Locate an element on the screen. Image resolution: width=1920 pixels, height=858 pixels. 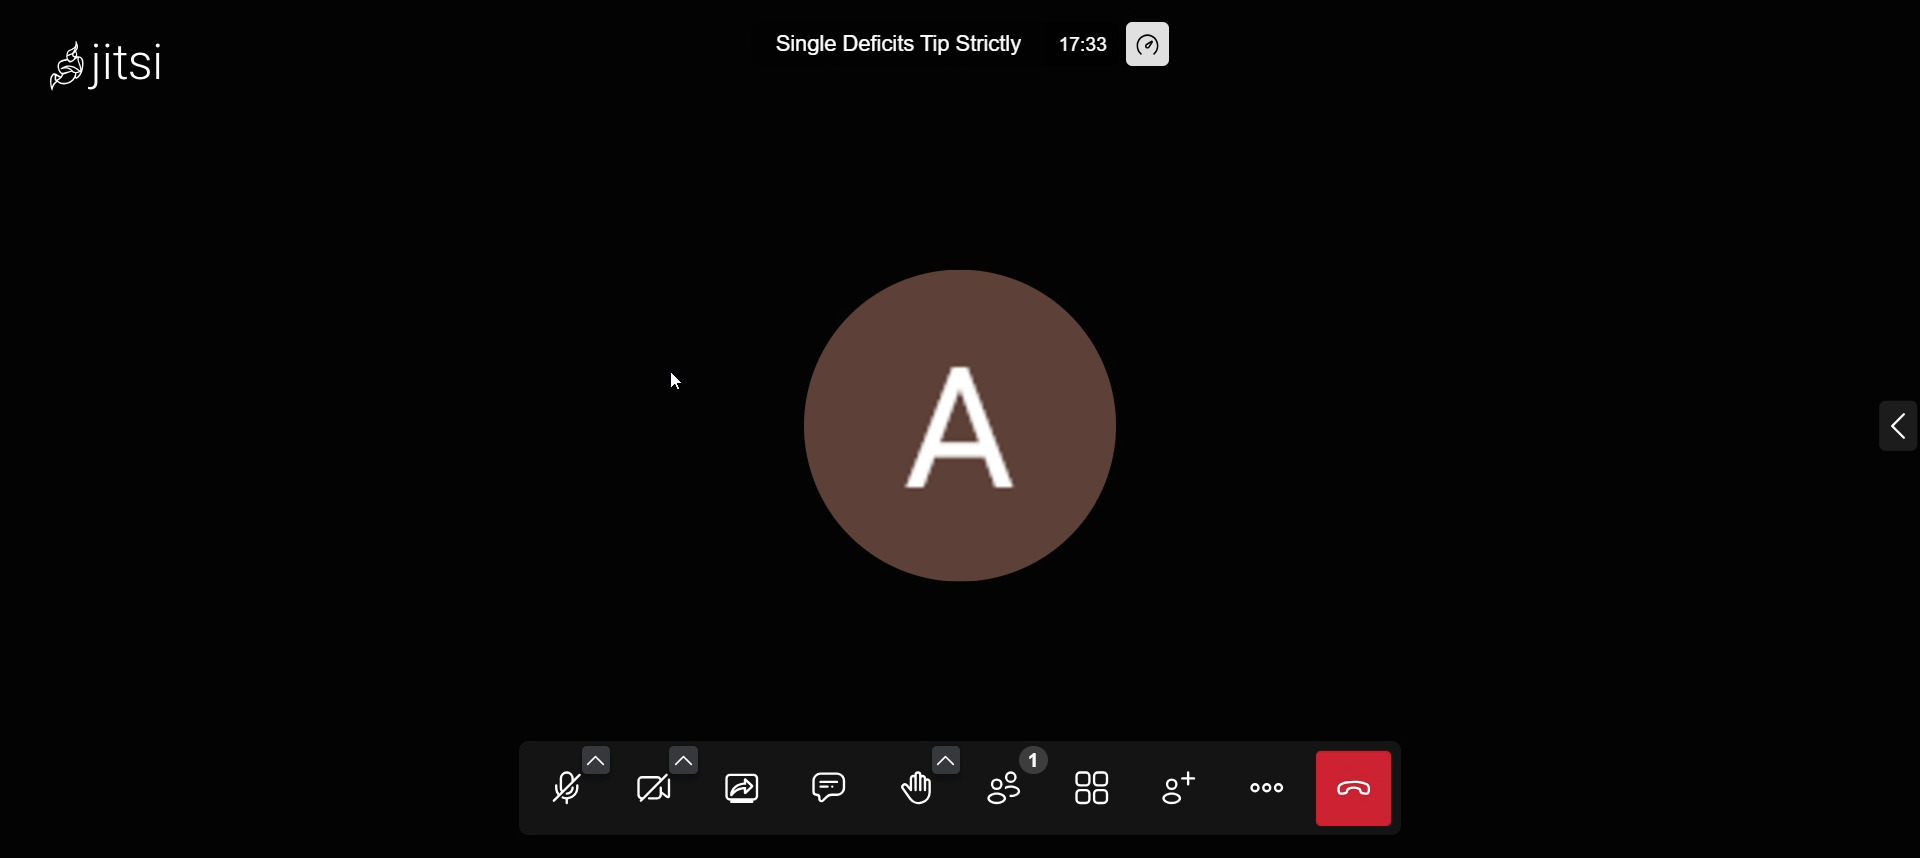
invite people is located at coordinates (1180, 794).